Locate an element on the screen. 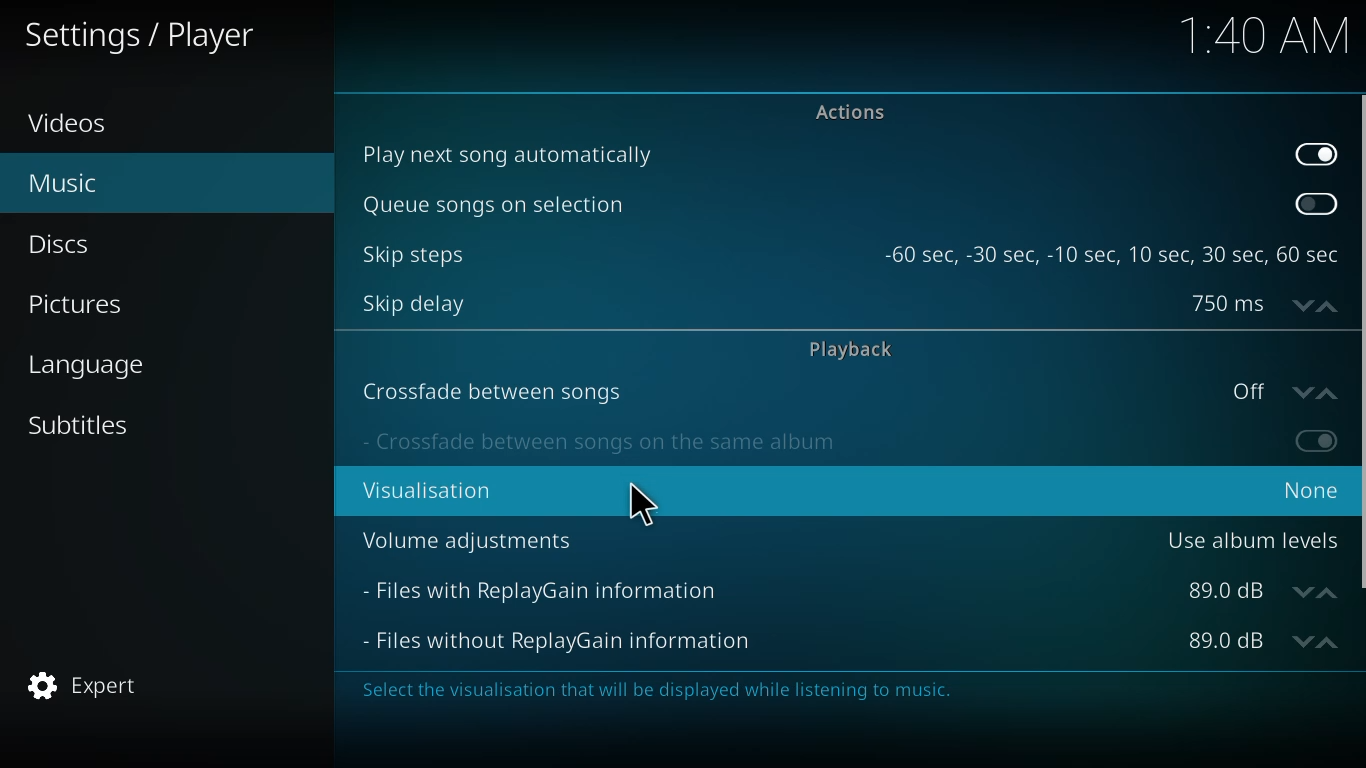 Image resolution: width=1366 pixels, height=768 pixels. file with replaygain info is located at coordinates (545, 589).